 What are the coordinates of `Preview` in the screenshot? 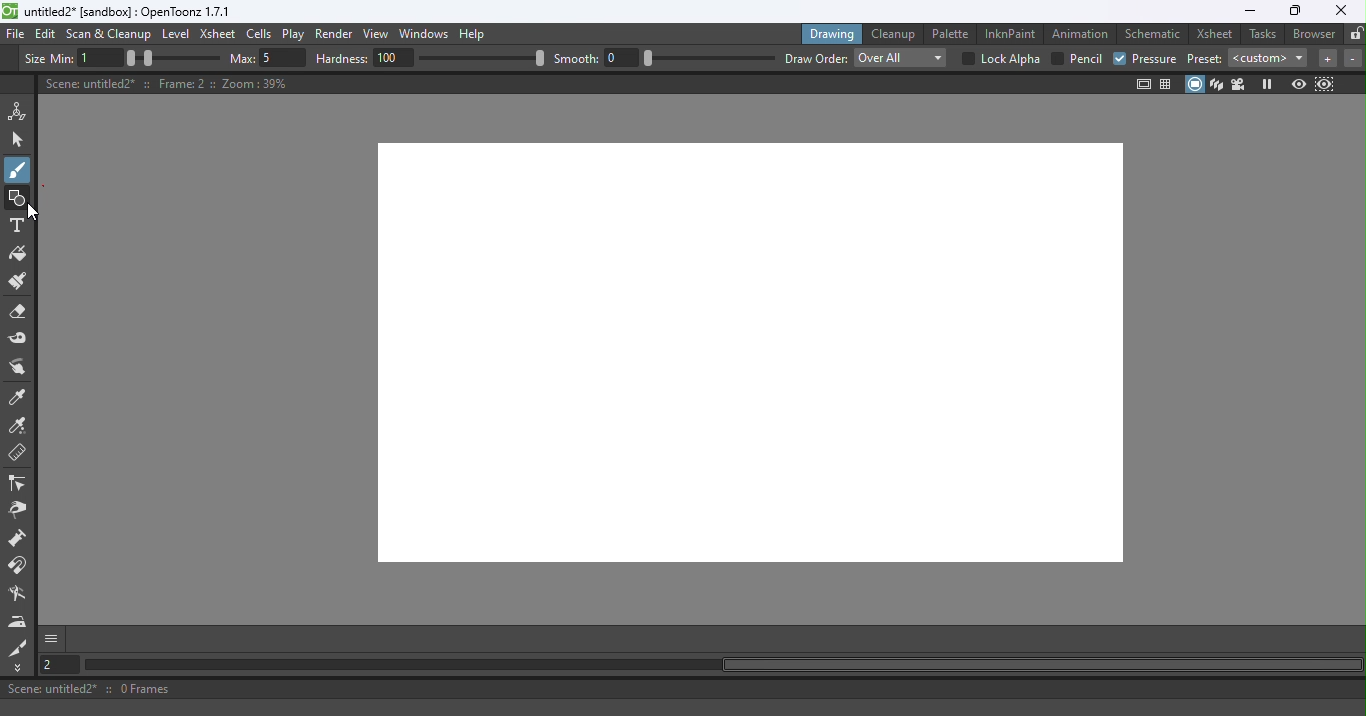 It's located at (1298, 85).